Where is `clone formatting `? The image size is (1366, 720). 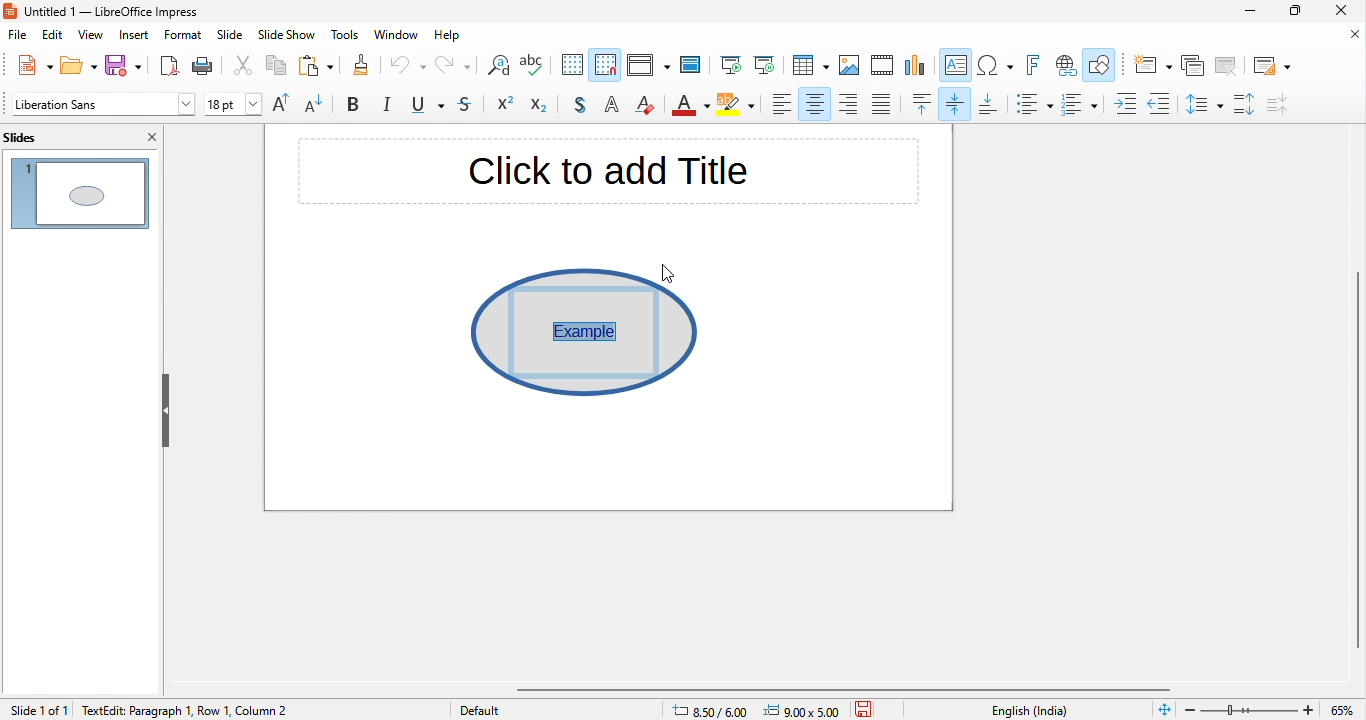
clone formatting  is located at coordinates (359, 67).